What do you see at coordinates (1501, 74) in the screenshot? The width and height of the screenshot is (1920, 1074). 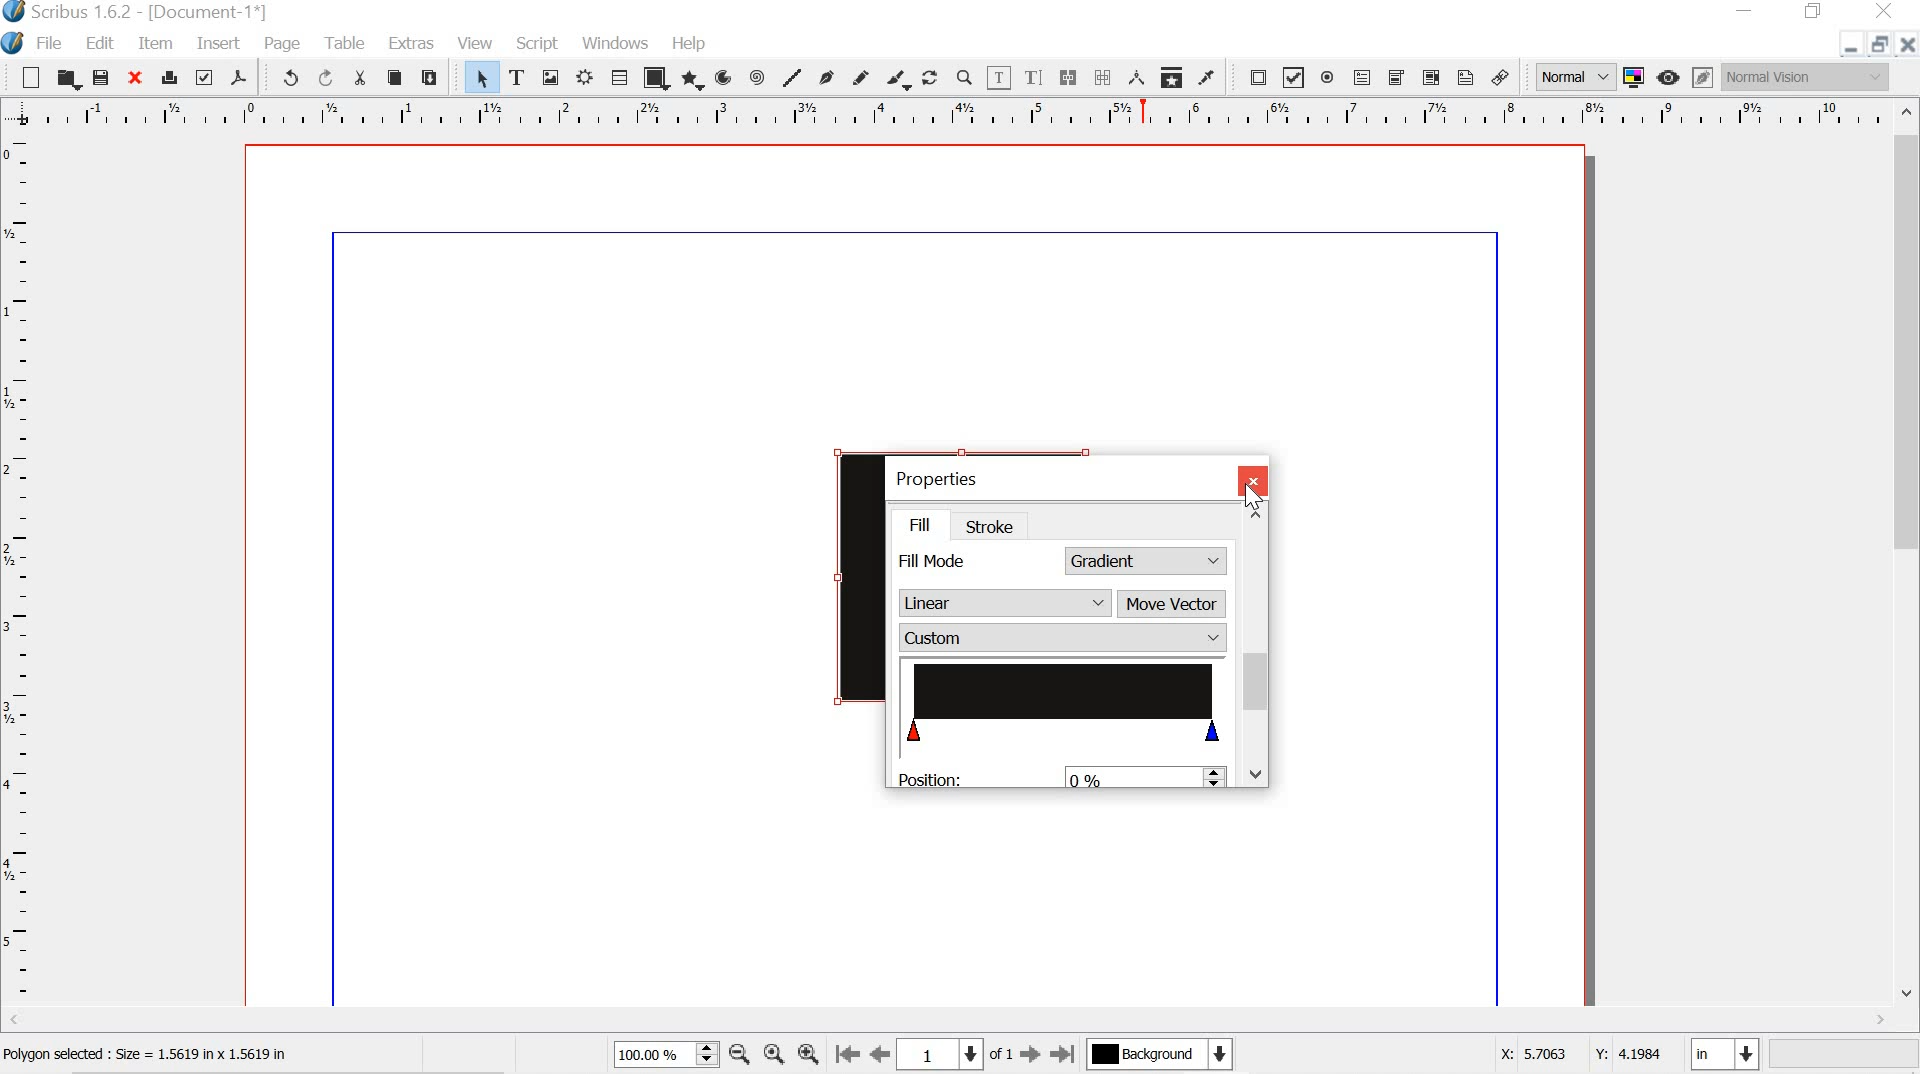 I see `link annotation` at bounding box center [1501, 74].